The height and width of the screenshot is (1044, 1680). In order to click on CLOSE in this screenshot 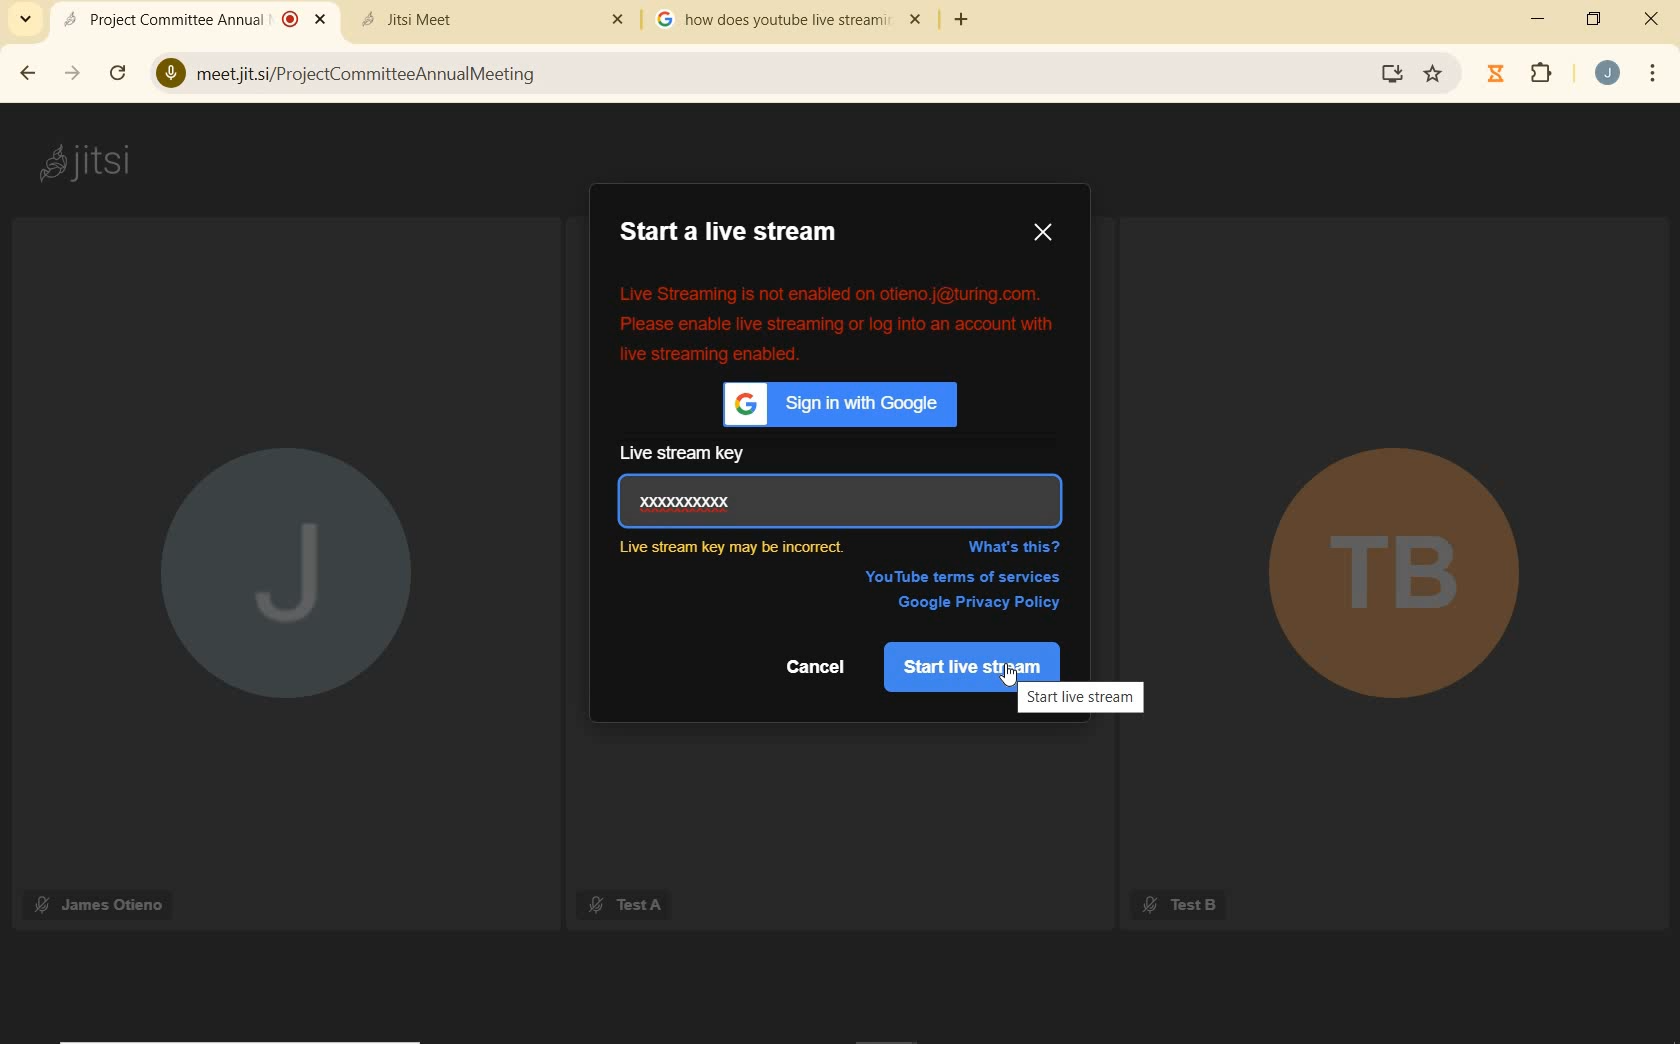, I will do `click(1042, 234)`.